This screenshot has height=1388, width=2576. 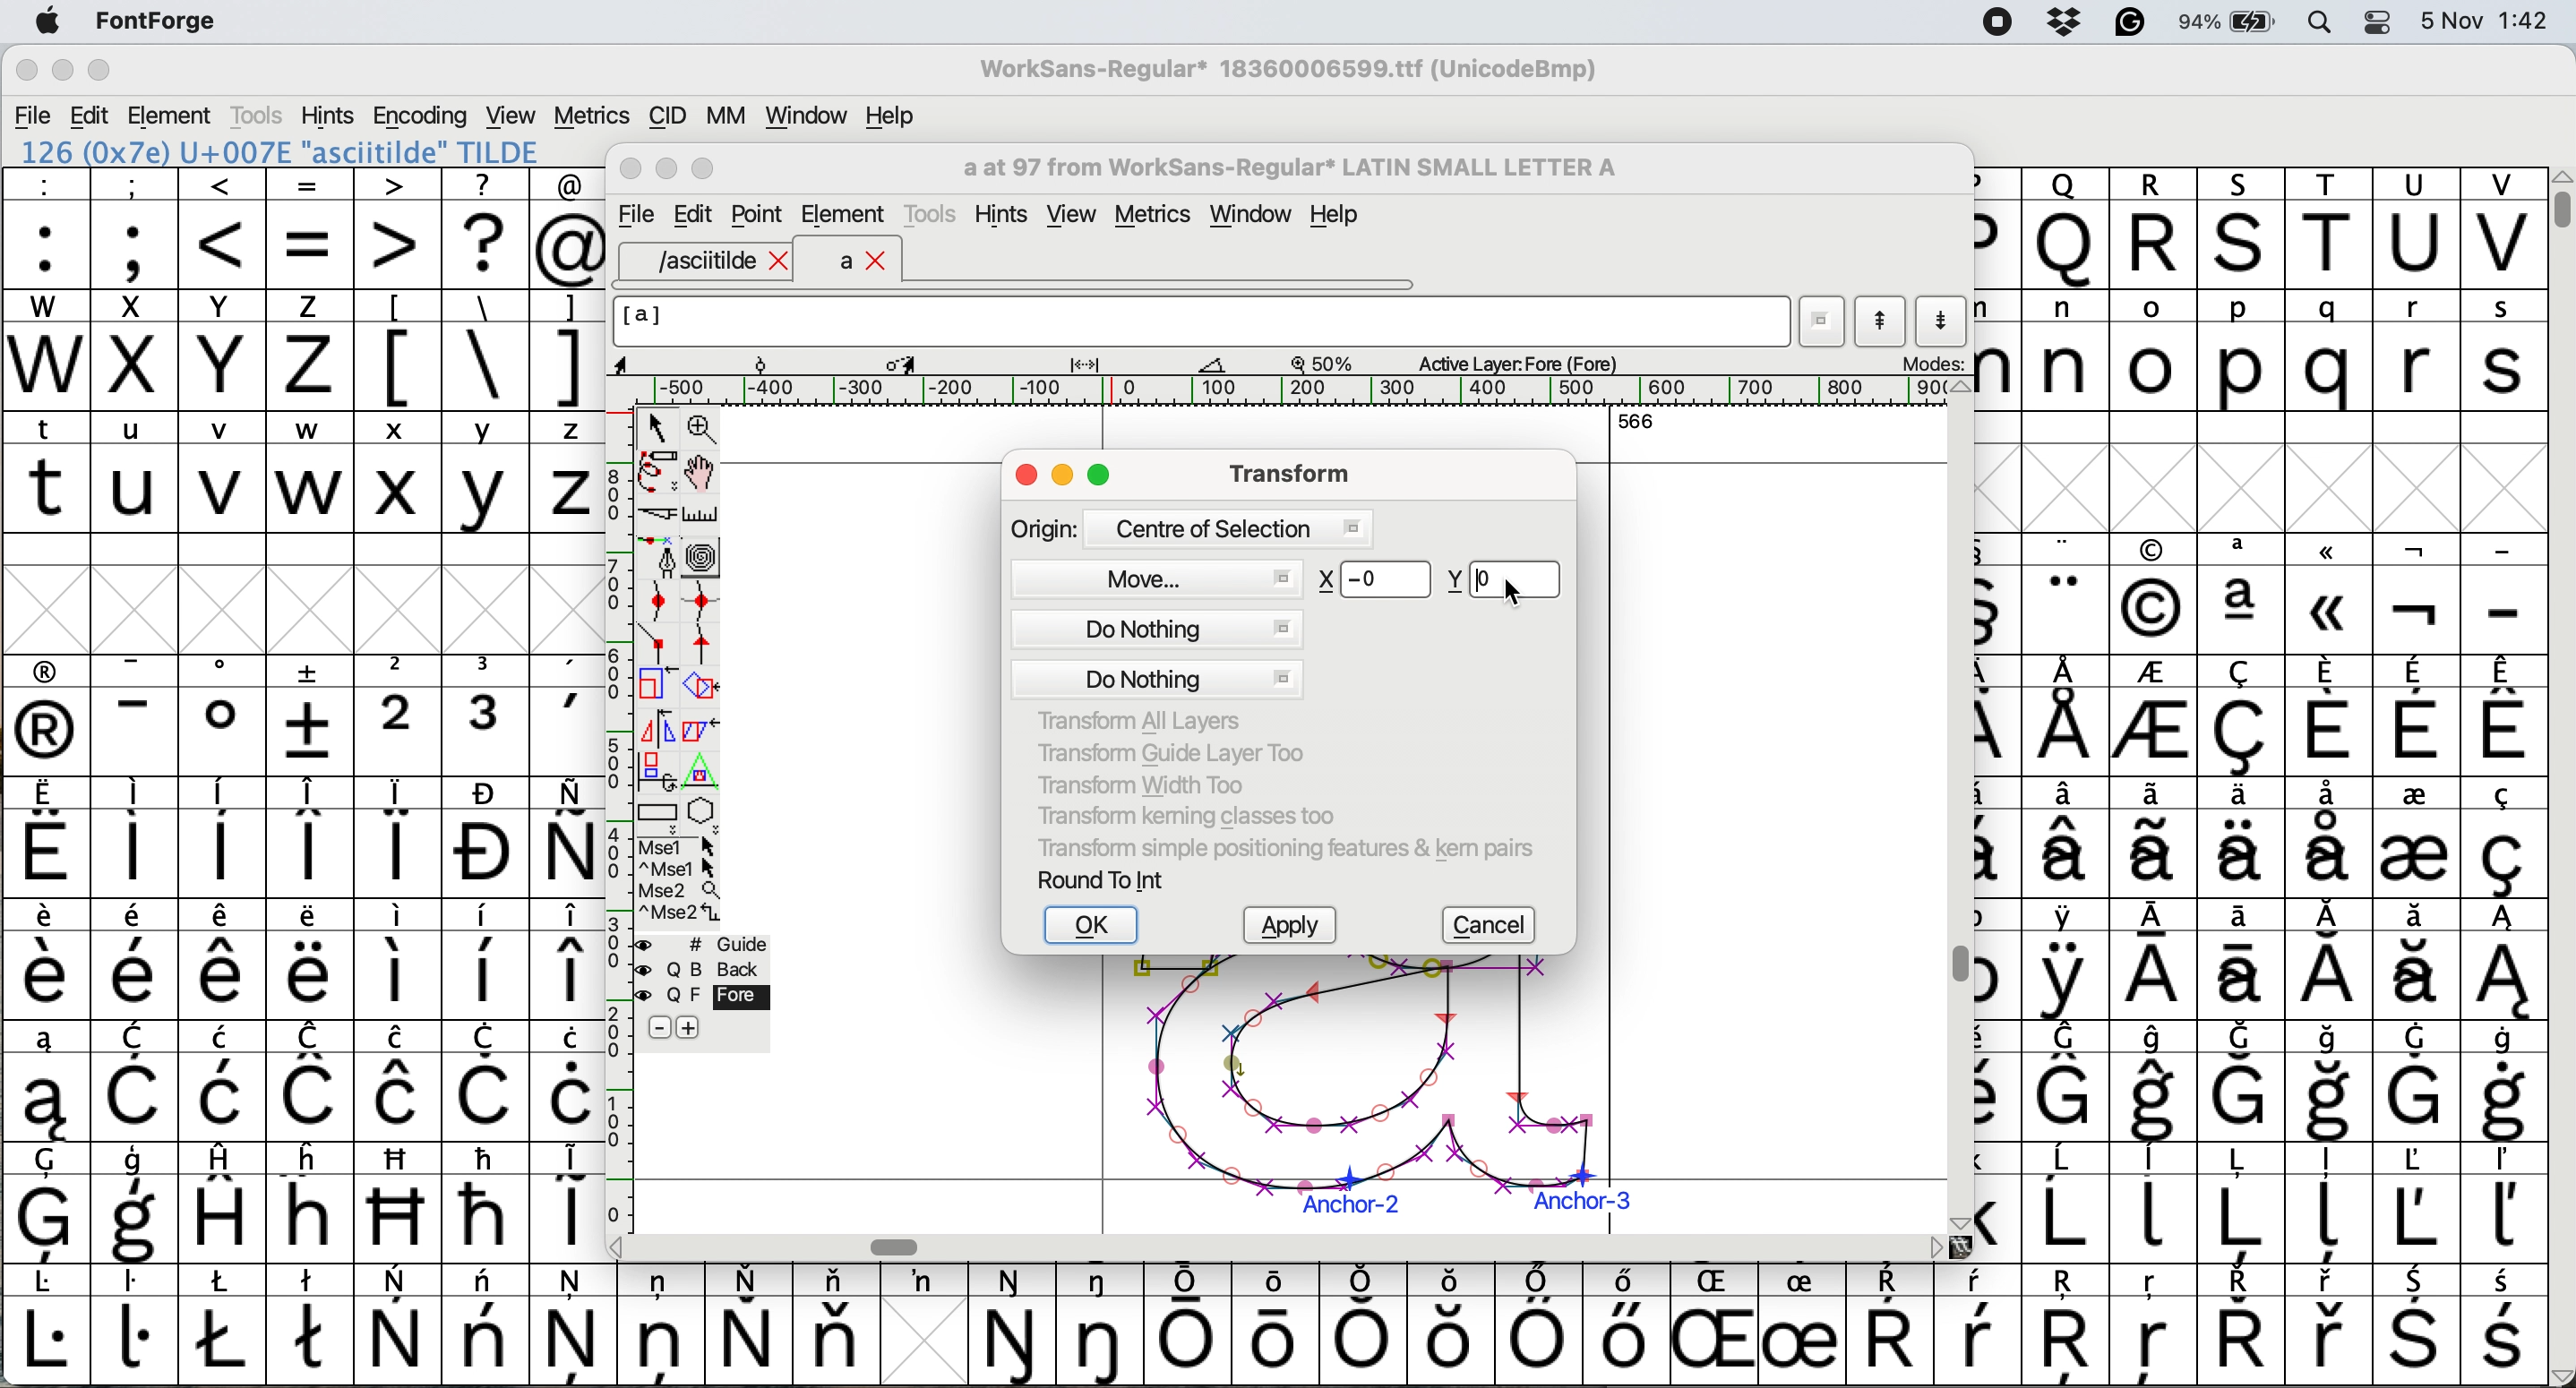 I want to click on fore, so click(x=704, y=997).